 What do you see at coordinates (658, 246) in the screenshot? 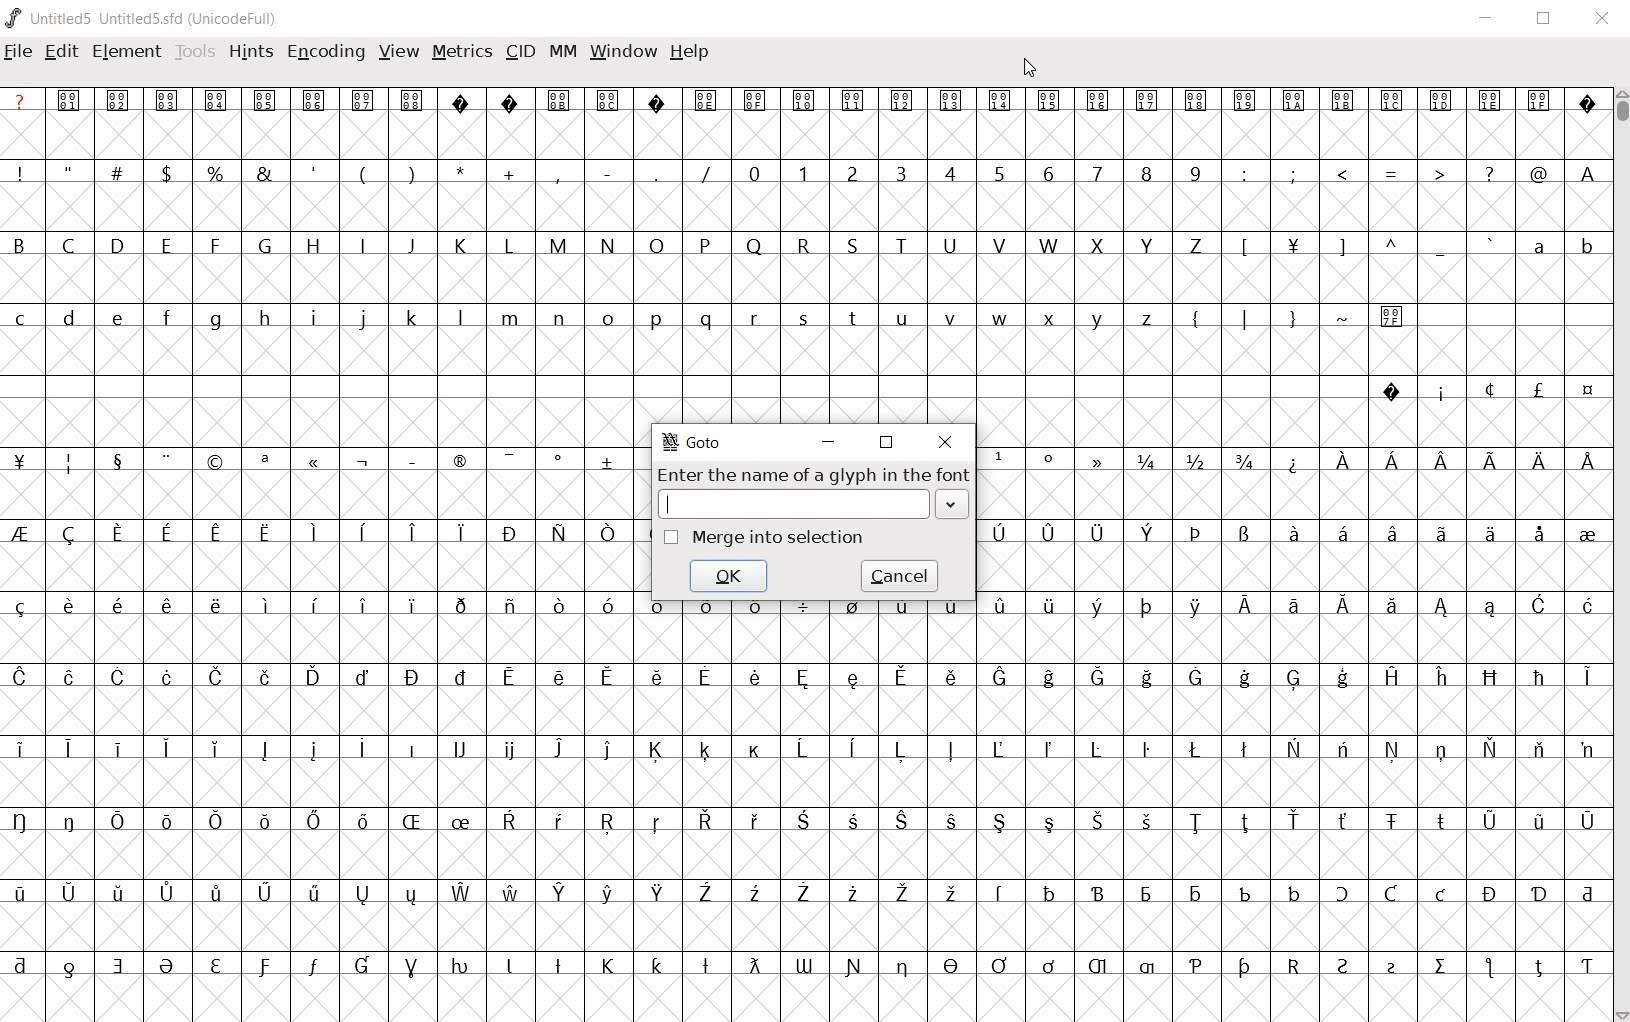
I see `O` at bounding box center [658, 246].